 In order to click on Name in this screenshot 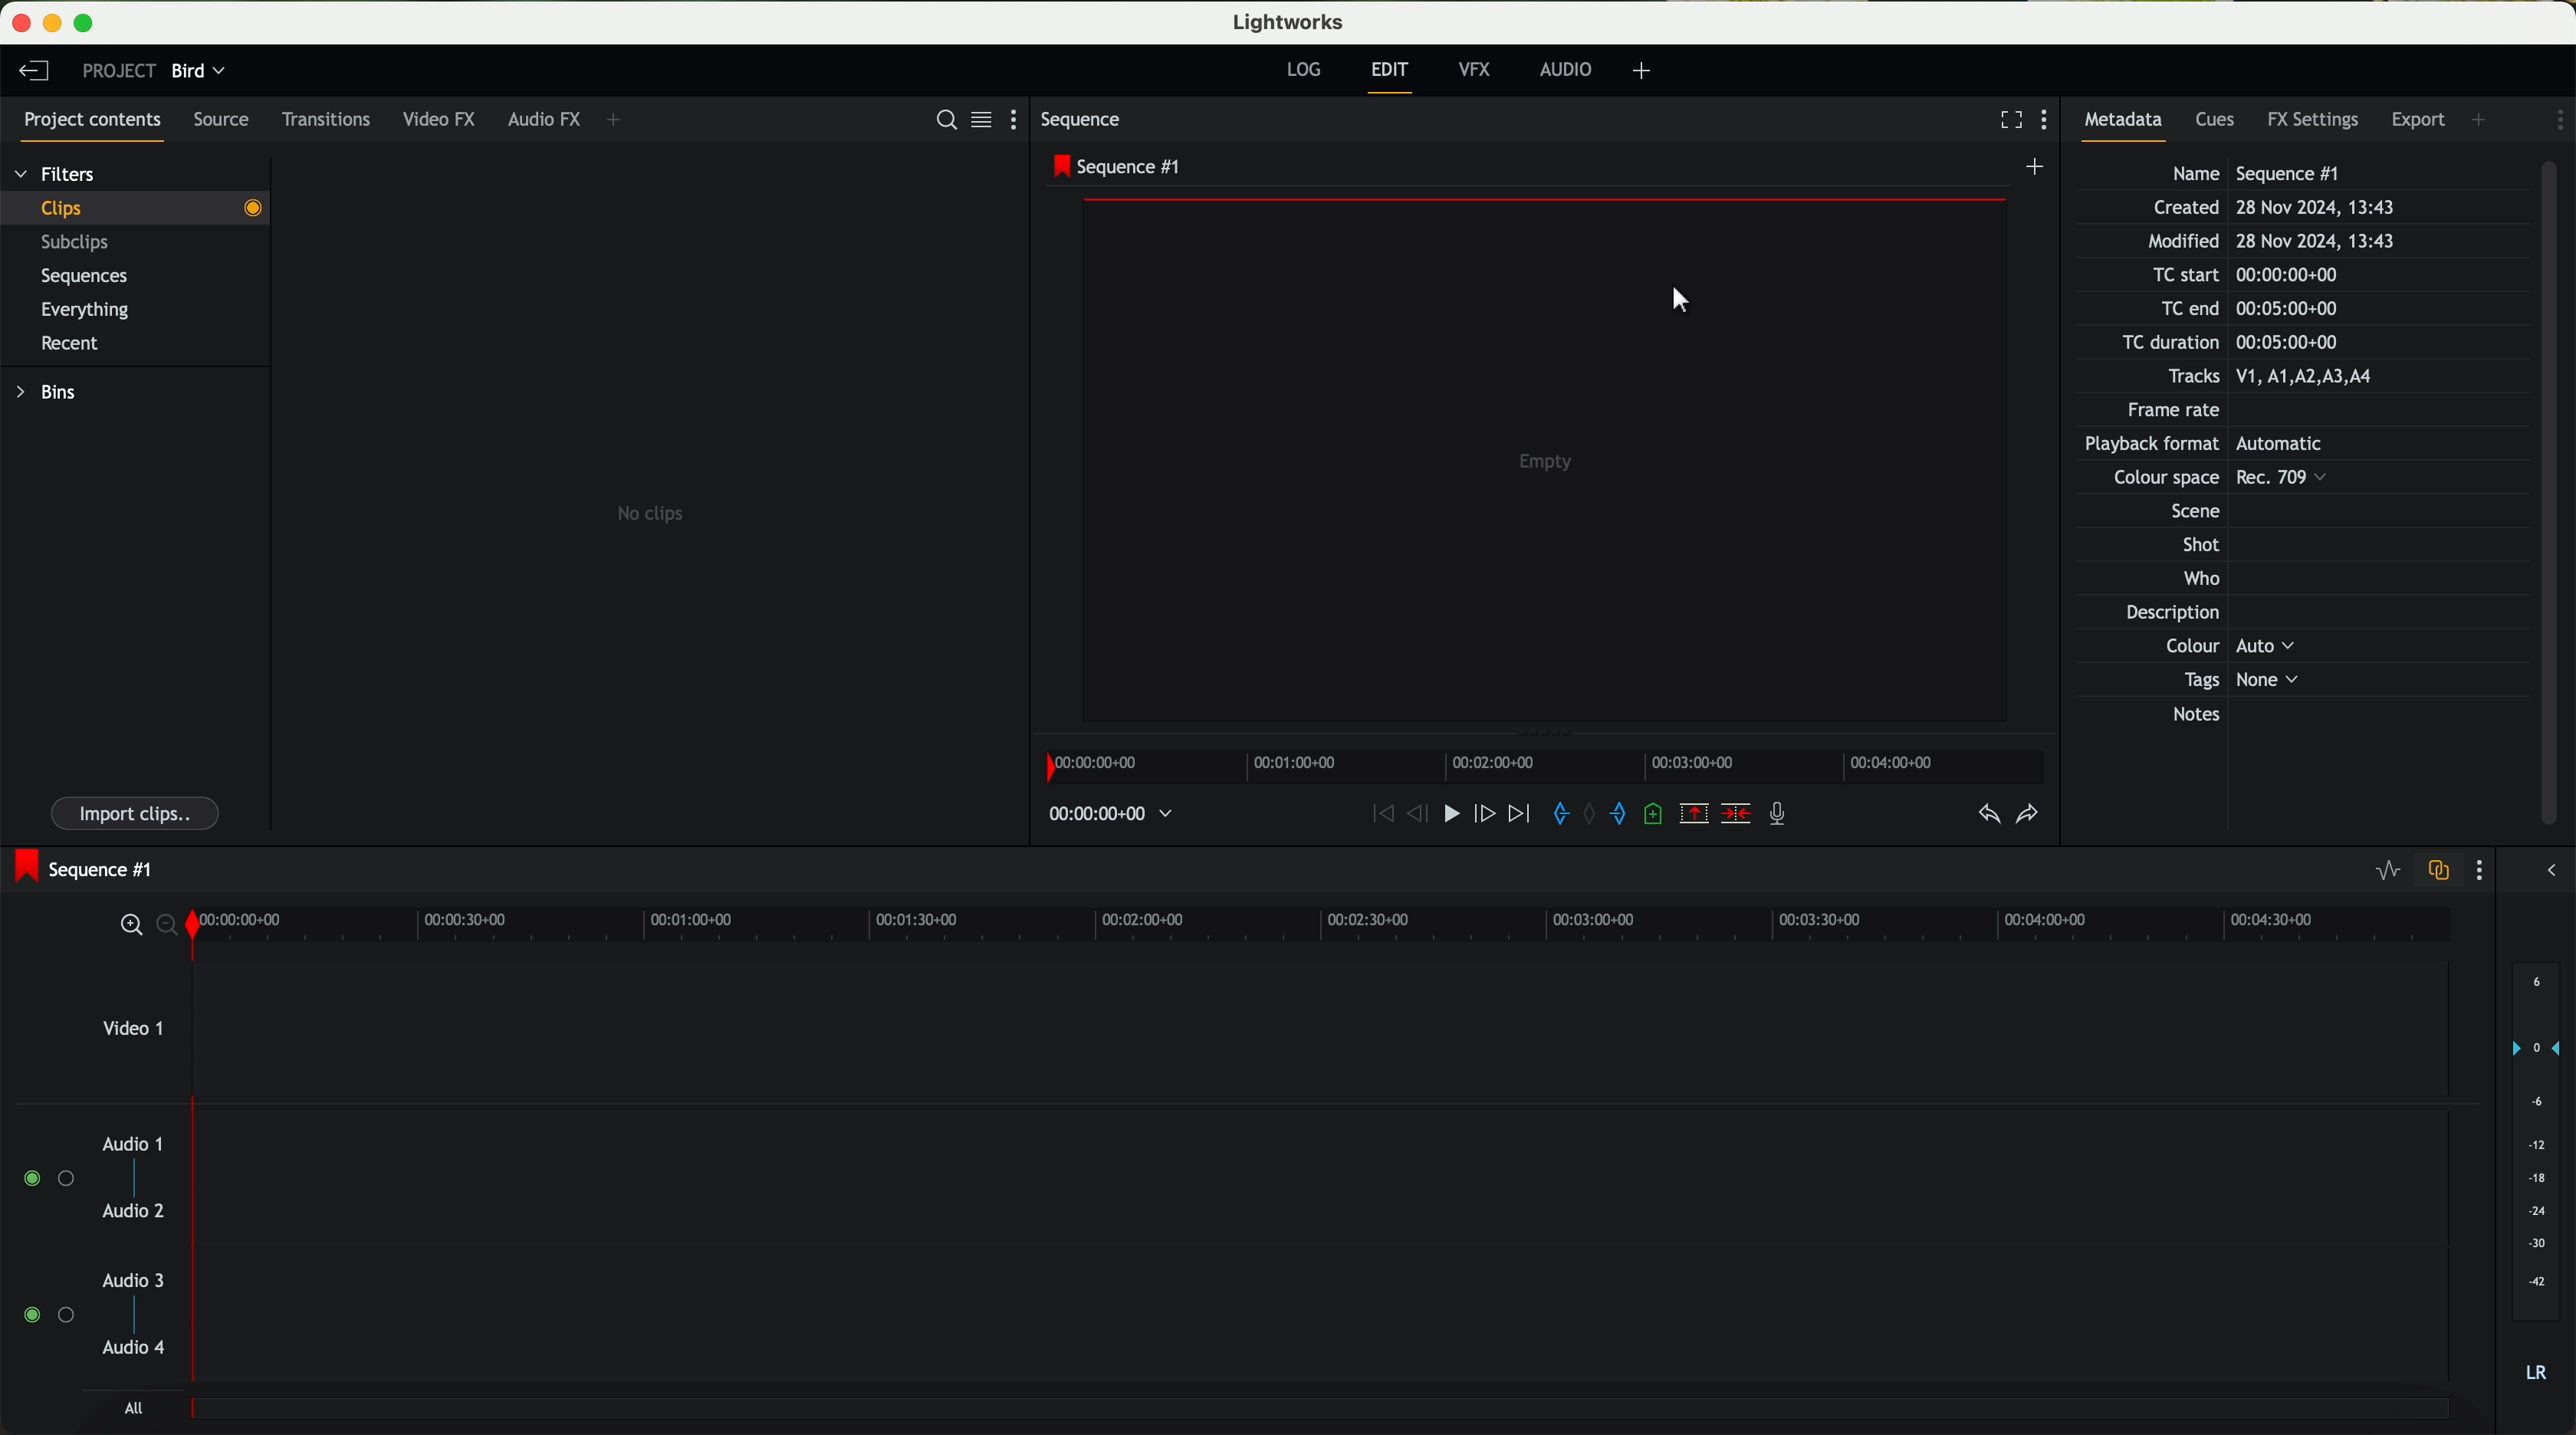, I will do `click(2328, 173)`.